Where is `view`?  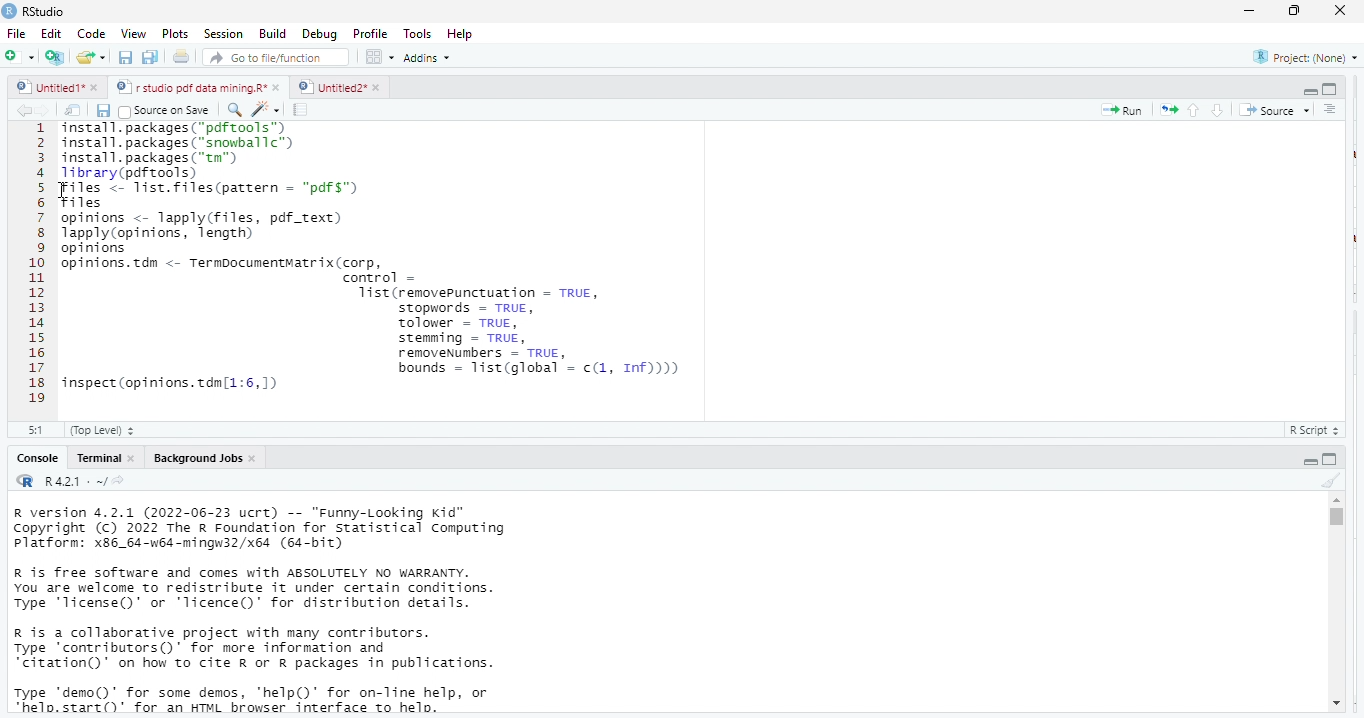
view is located at coordinates (128, 34).